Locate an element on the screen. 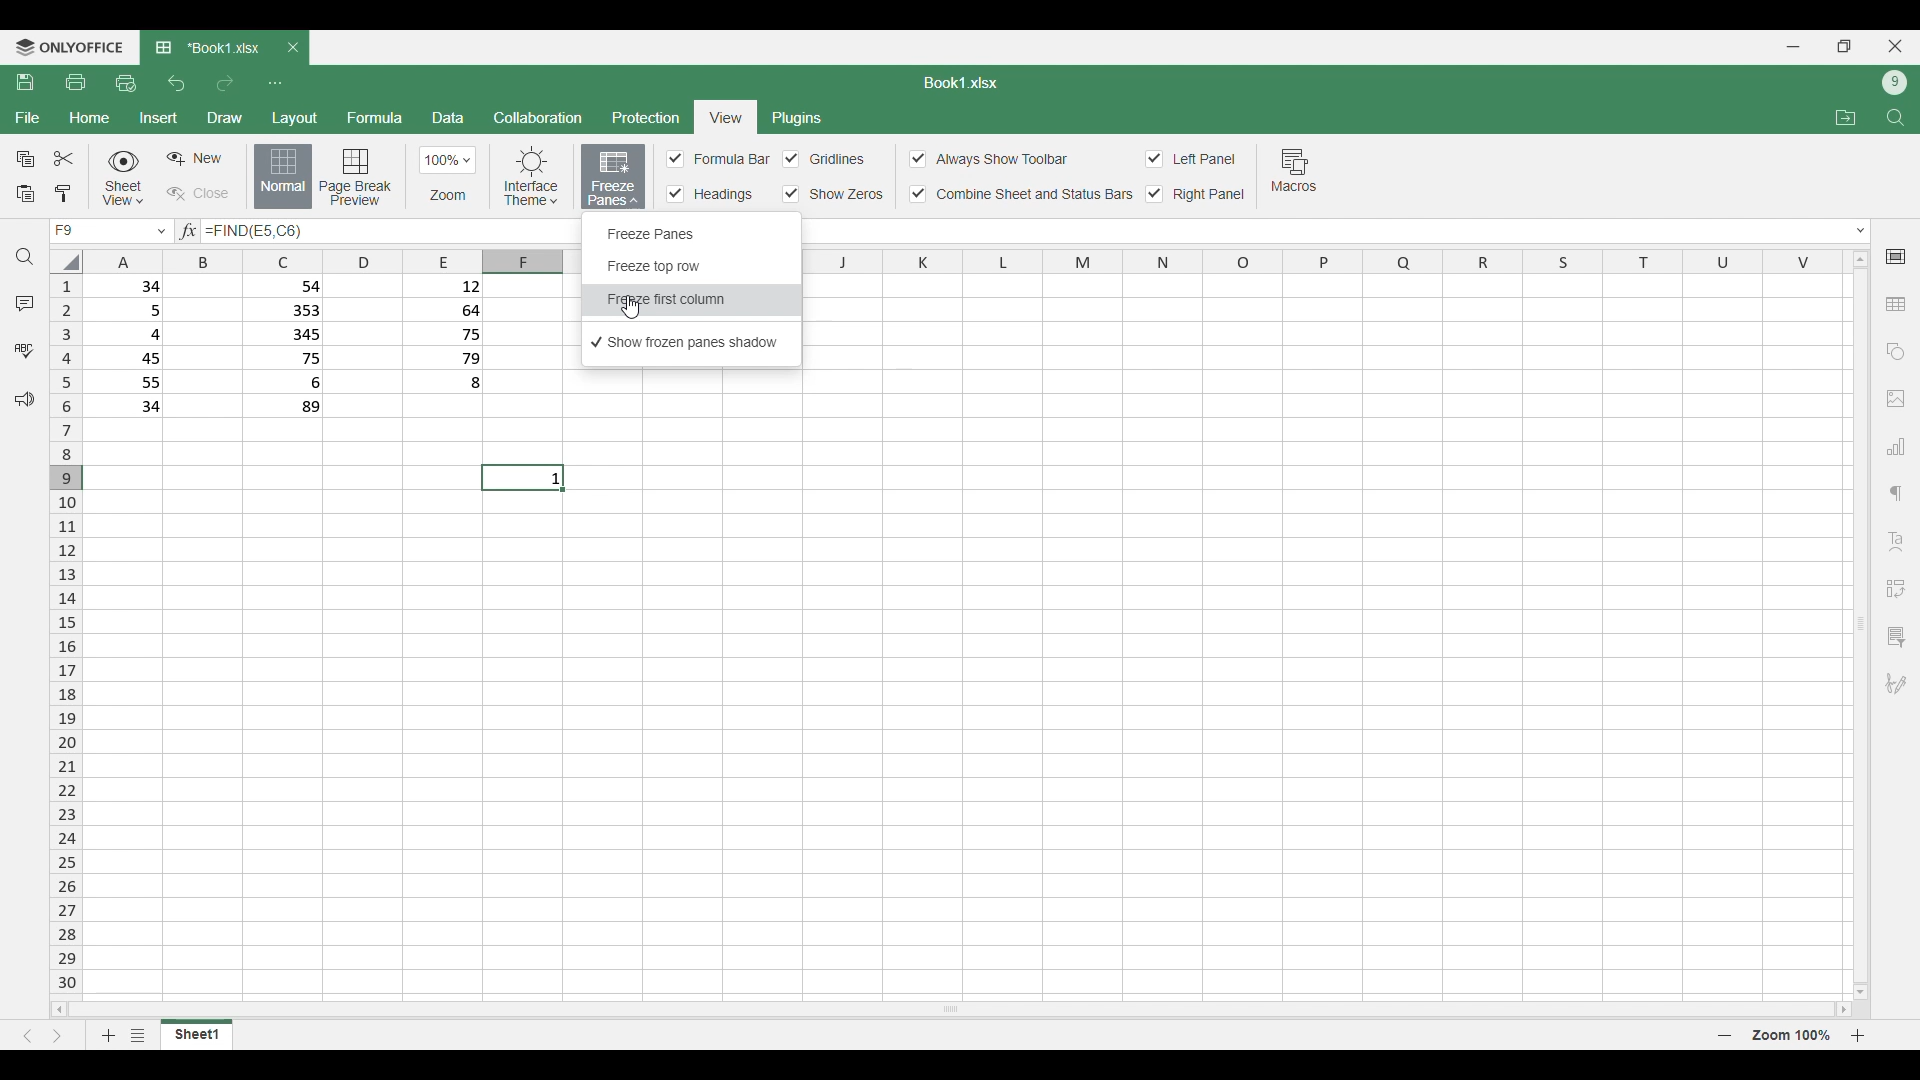 This screenshot has height=1080, width=1920. Current account is located at coordinates (1895, 83).